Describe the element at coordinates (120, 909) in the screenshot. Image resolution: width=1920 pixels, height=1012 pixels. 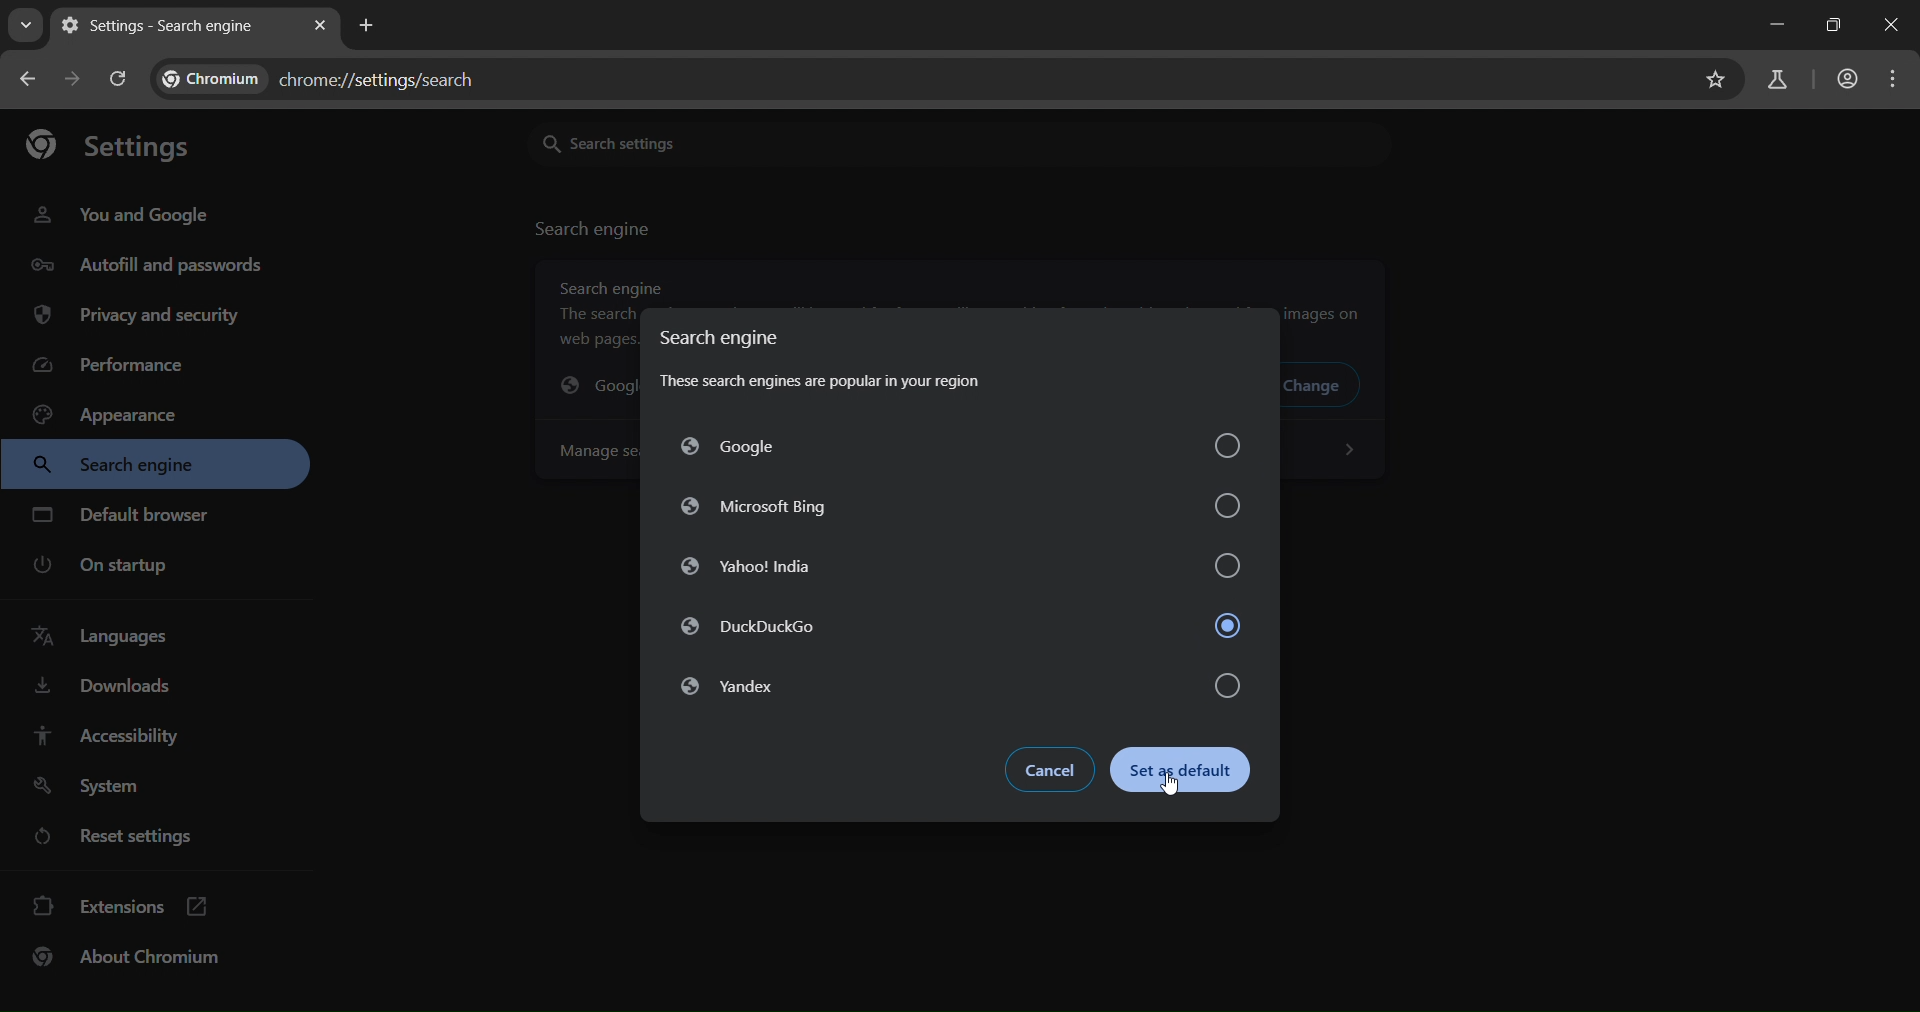
I see `extensions` at that location.